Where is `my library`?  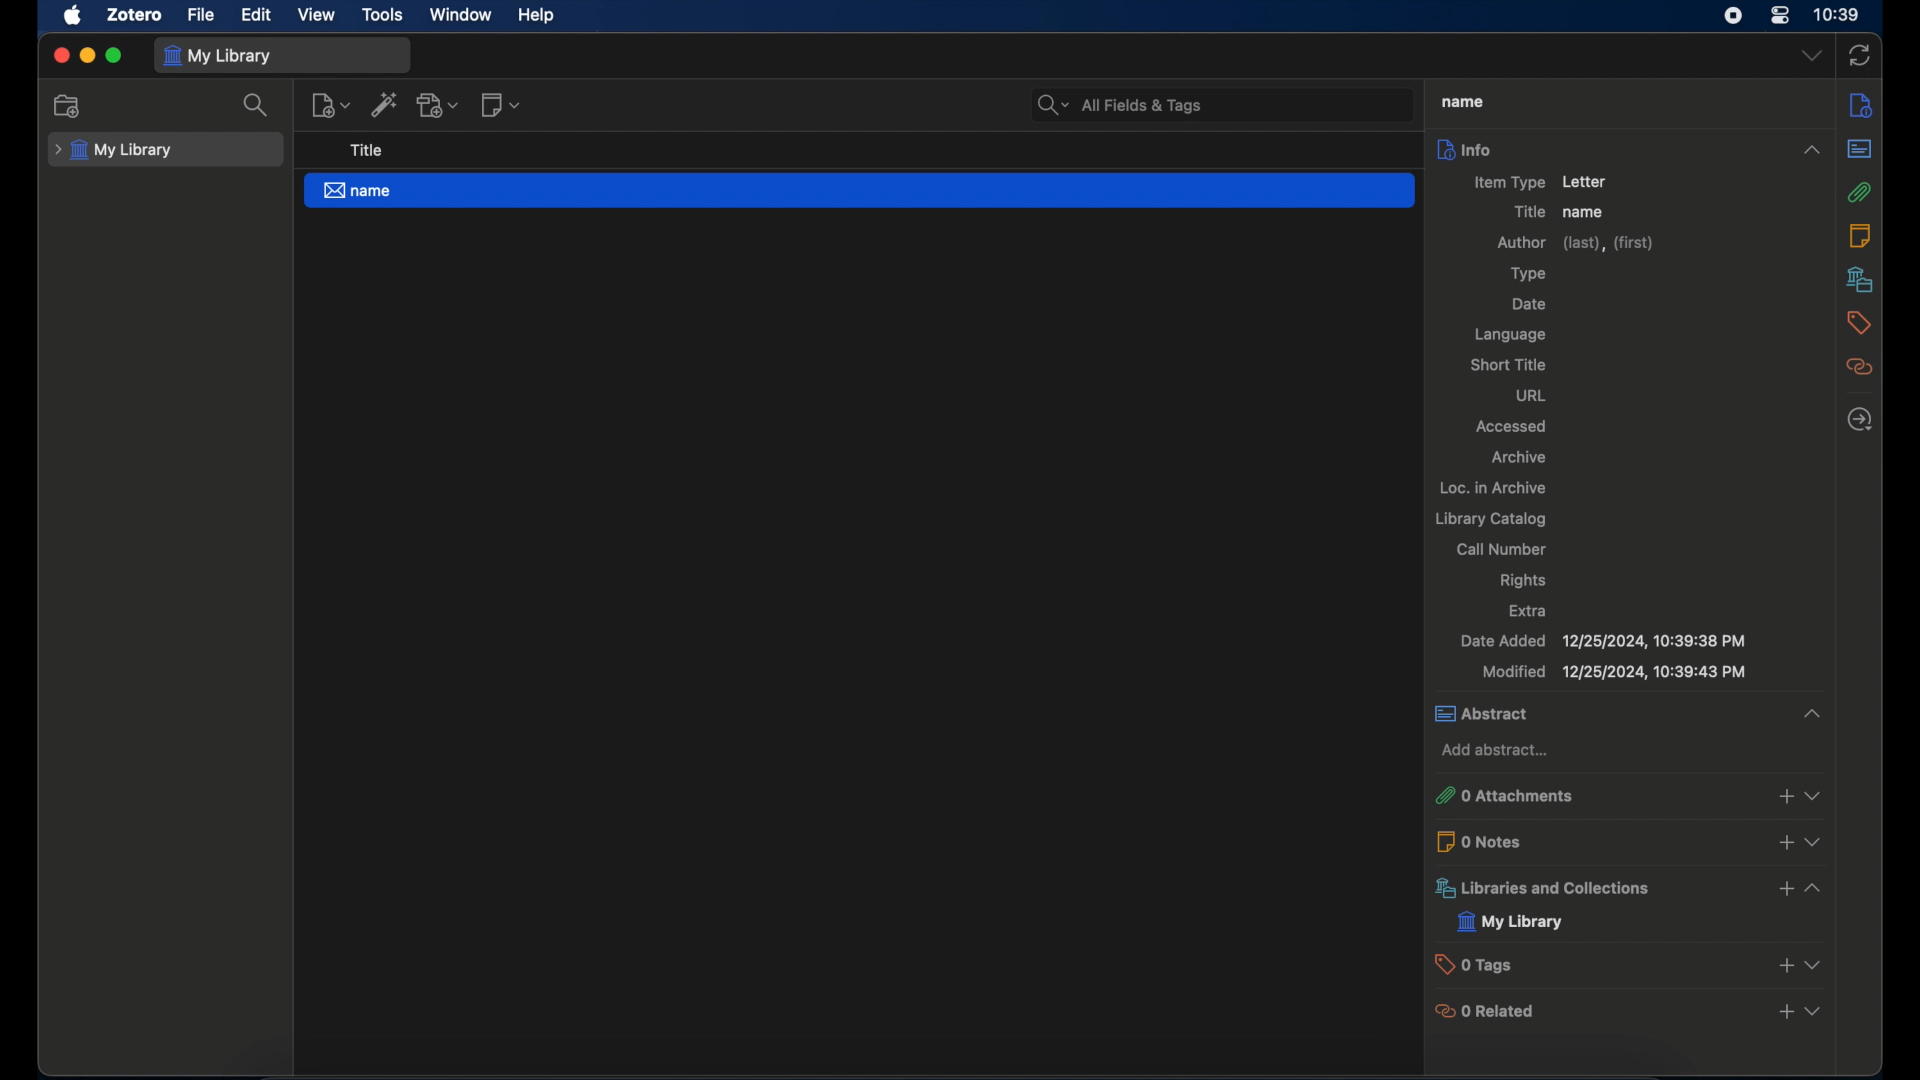
my library is located at coordinates (221, 55).